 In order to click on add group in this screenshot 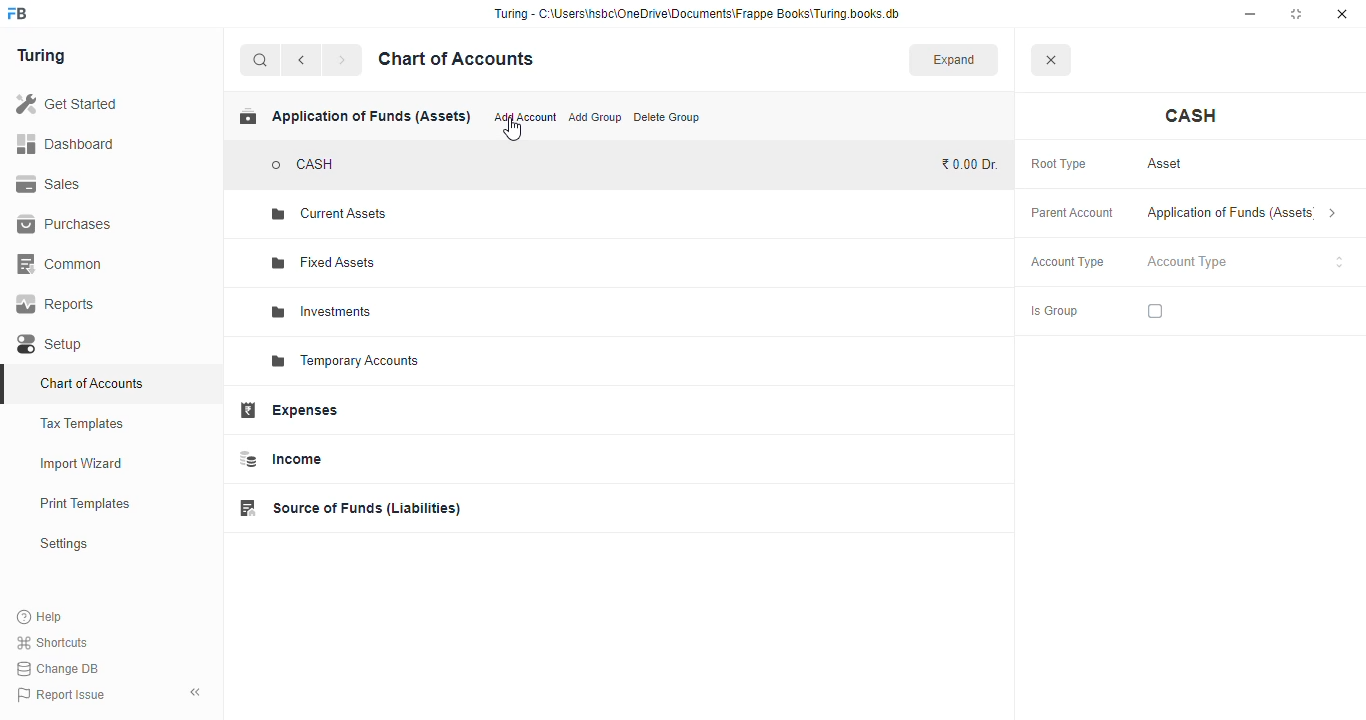, I will do `click(595, 117)`.